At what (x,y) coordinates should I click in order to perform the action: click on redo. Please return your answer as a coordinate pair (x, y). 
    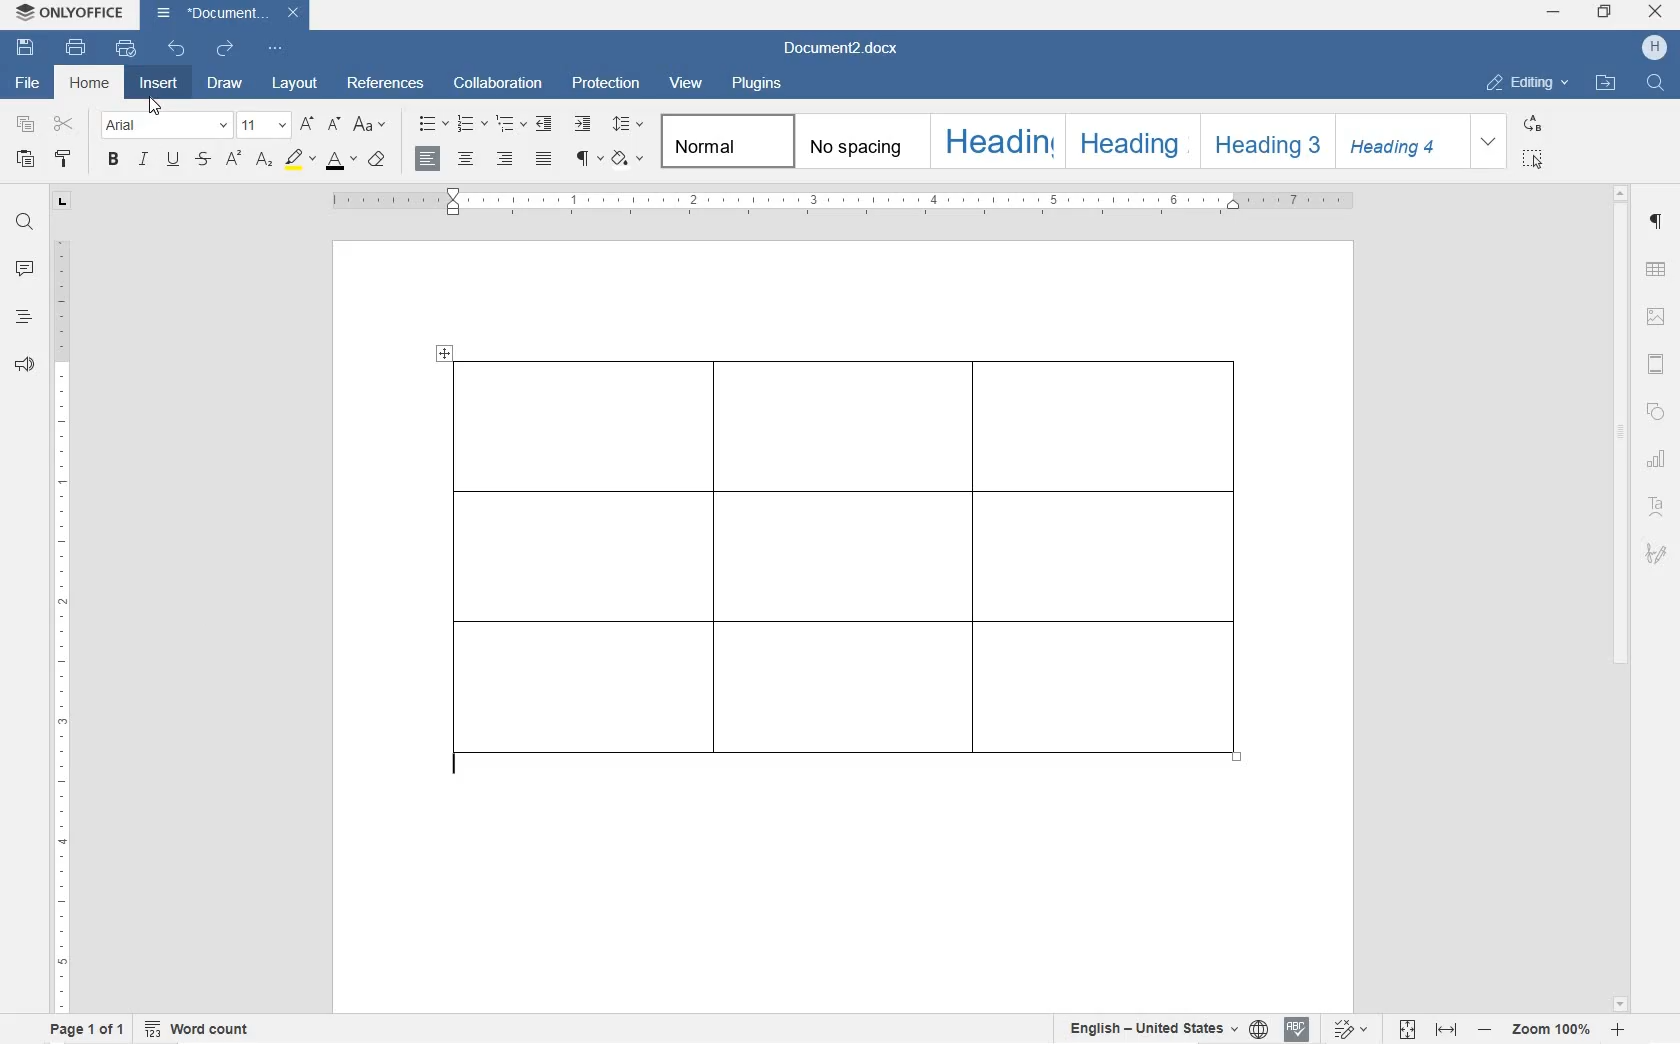
    Looking at the image, I should click on (225, 50).